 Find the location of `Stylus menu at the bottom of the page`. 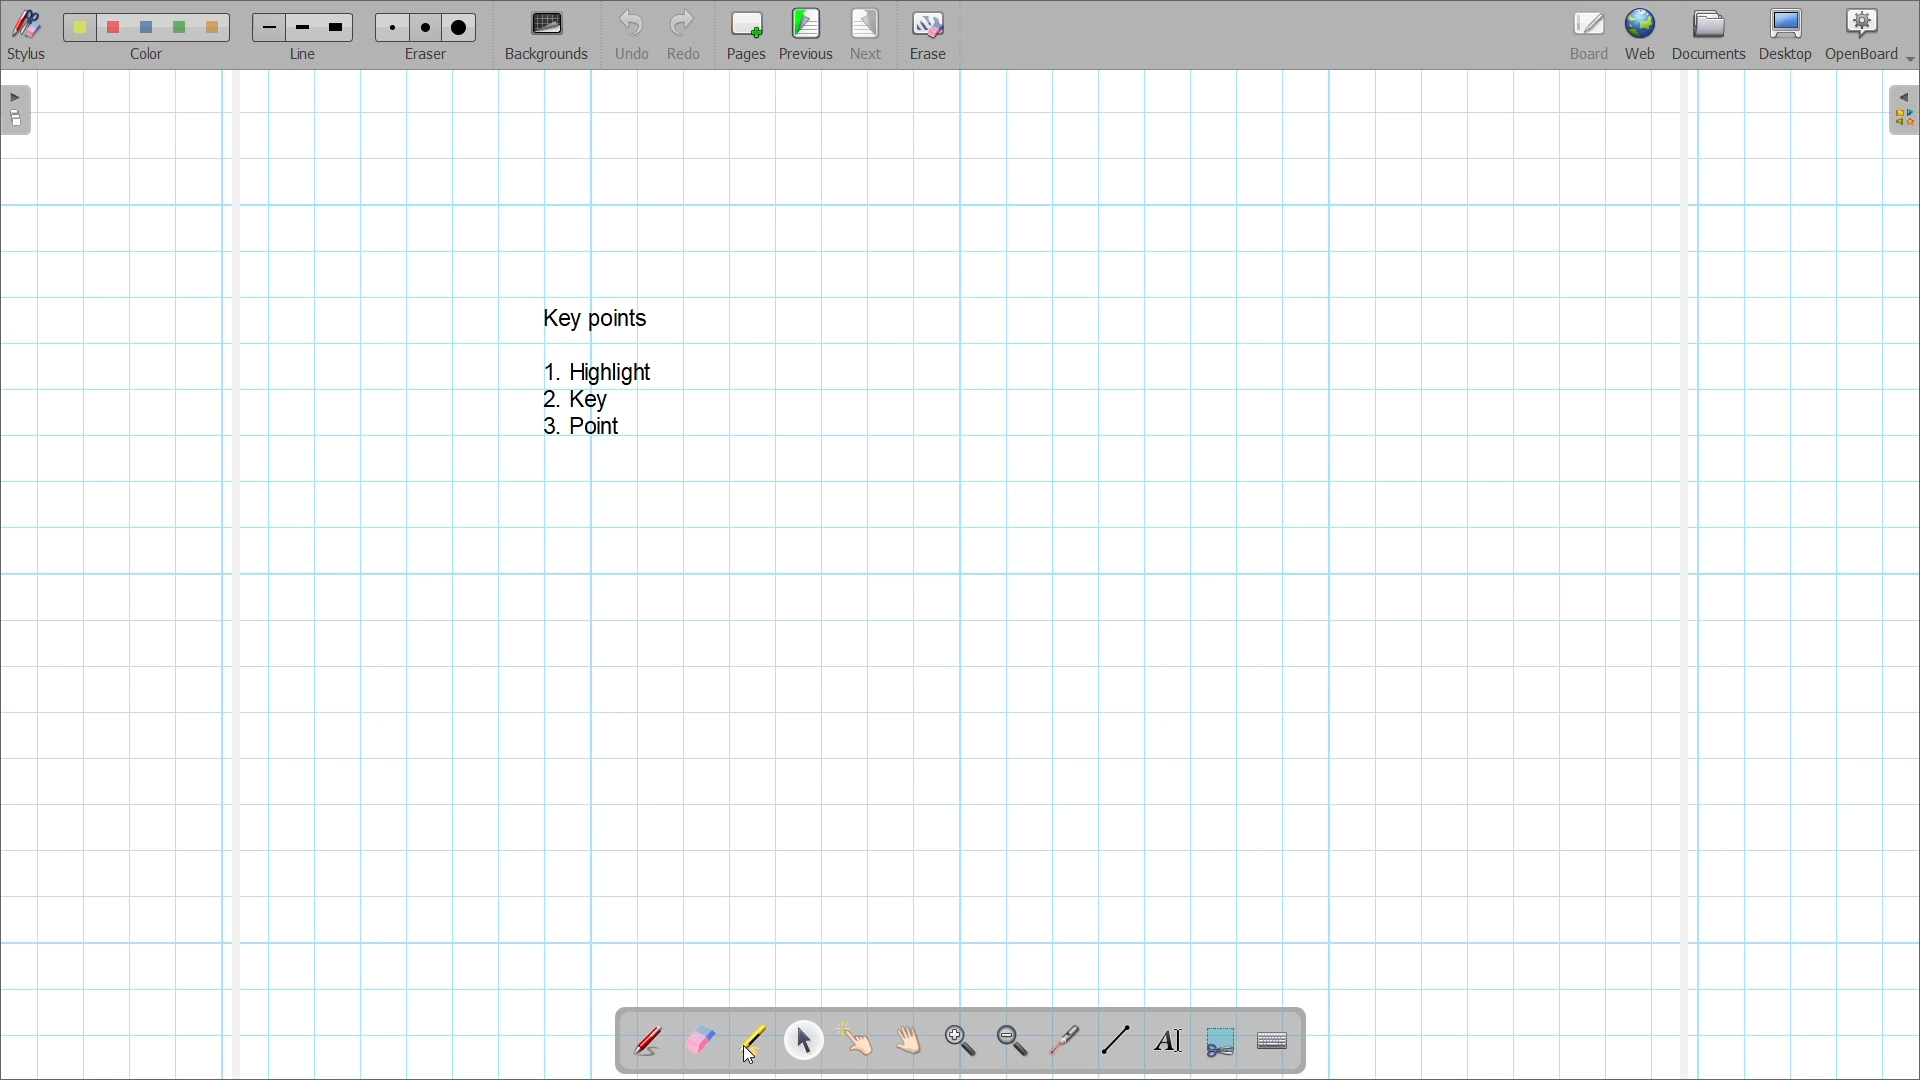

Stylus menu at the bottom of the page is located at coordinates (28, 35).